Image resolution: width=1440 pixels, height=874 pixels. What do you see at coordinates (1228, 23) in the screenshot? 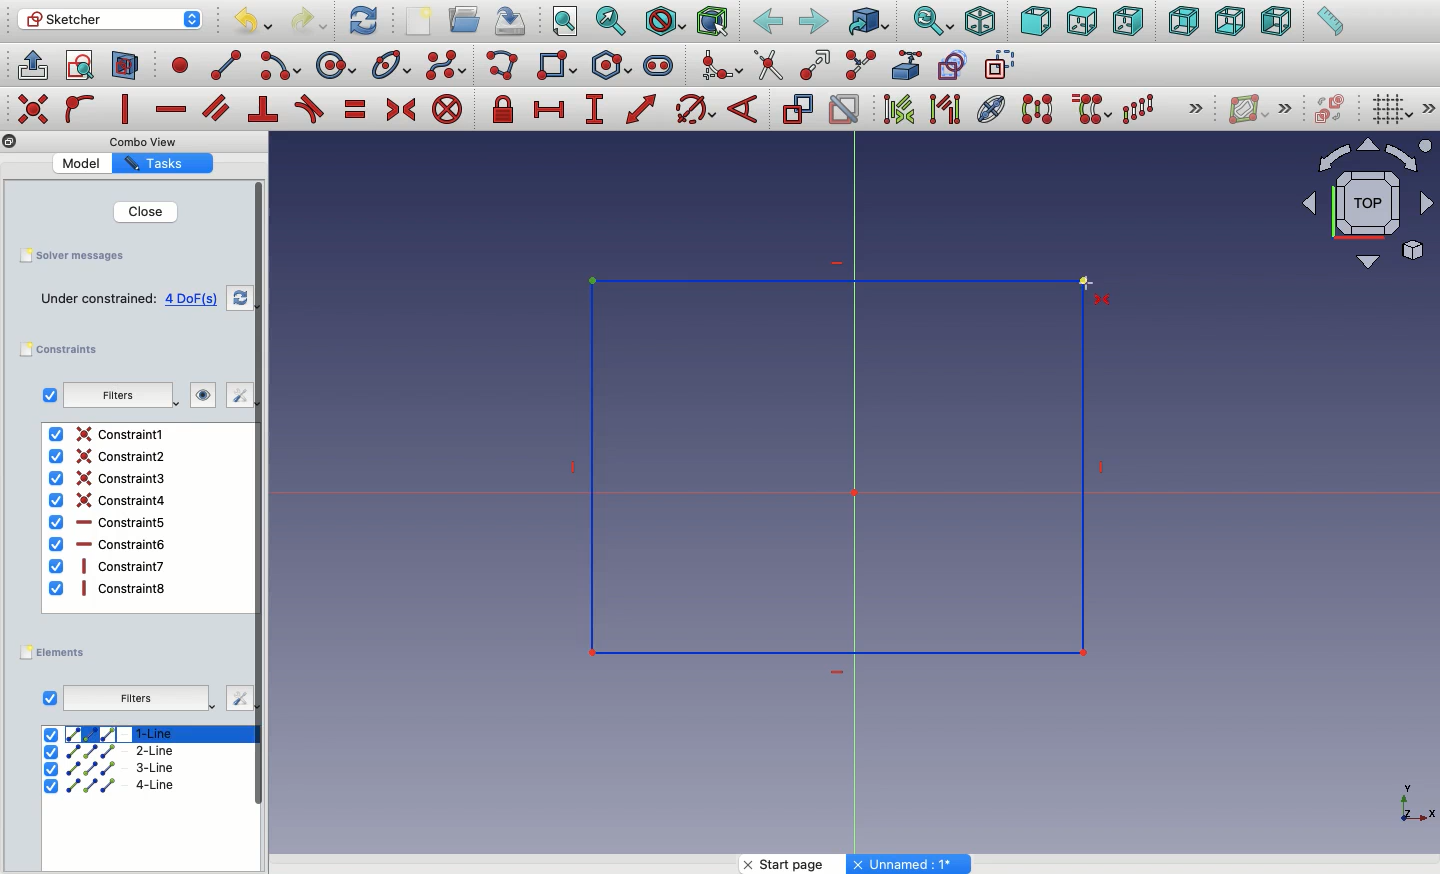
I see `Bottom` at bounding box center [1228, 23].